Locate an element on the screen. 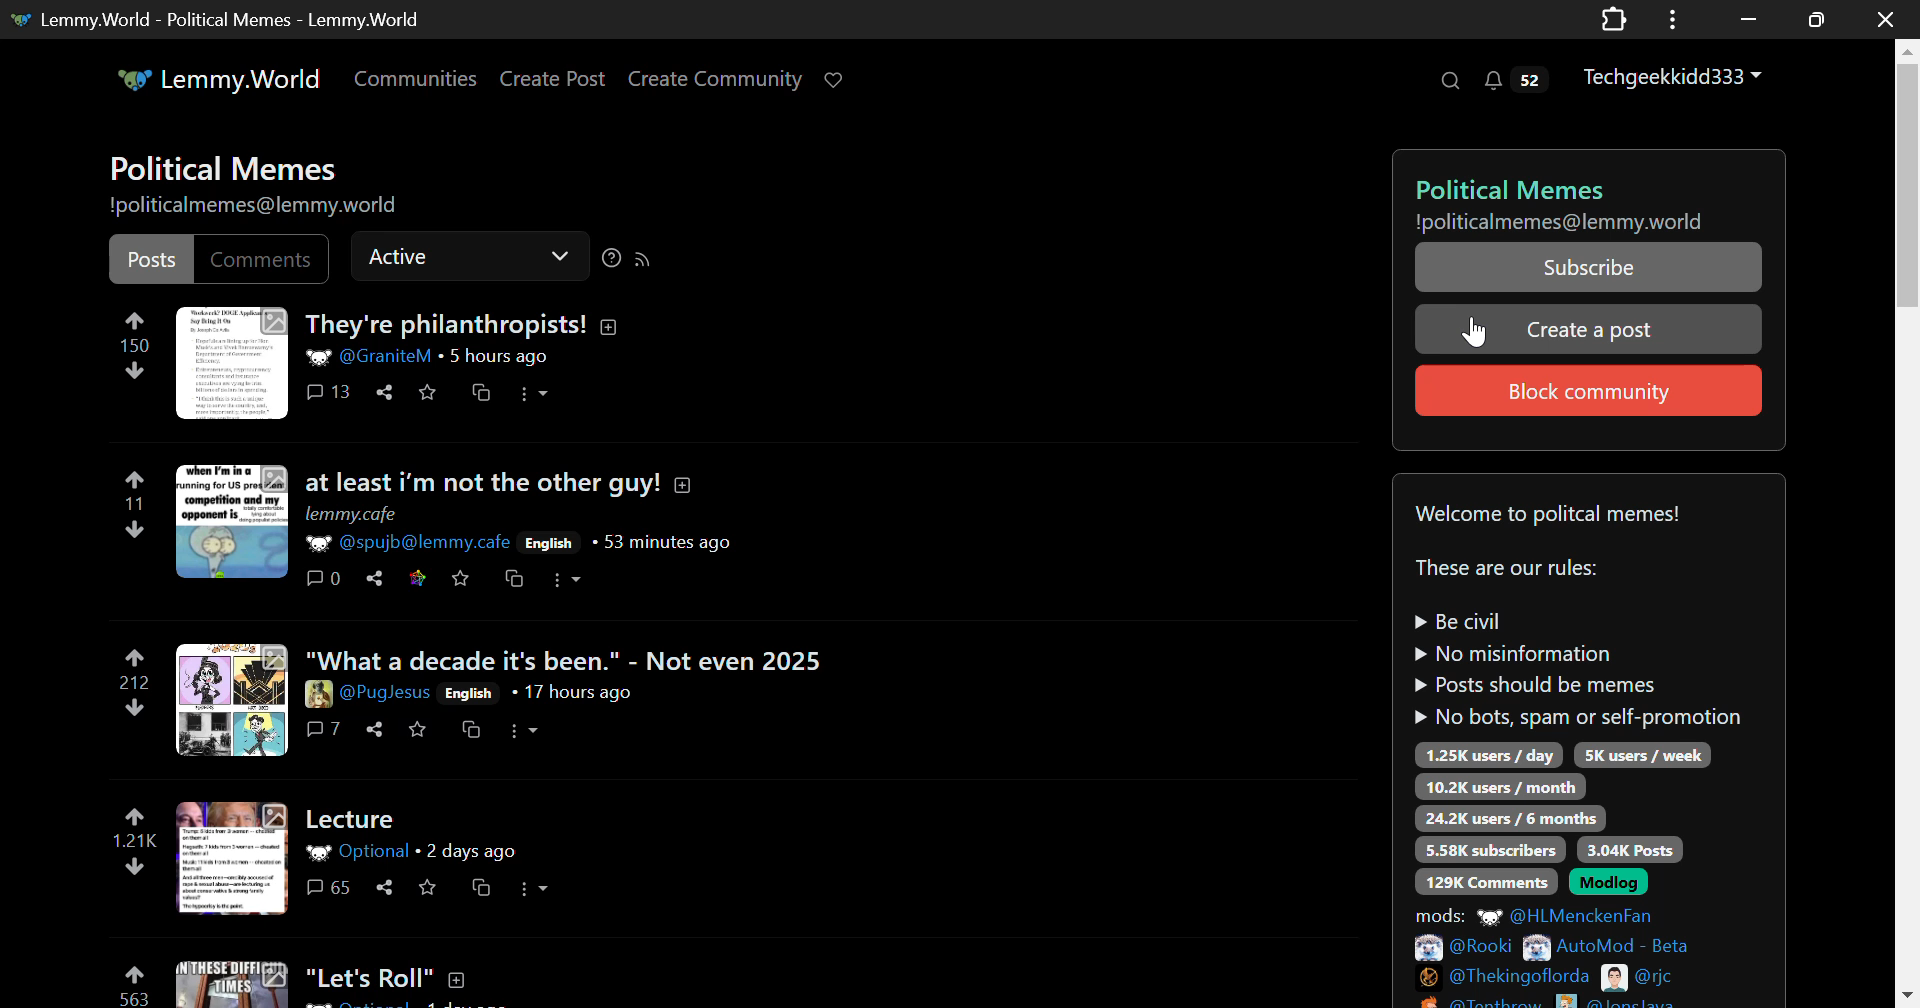 The height and width of the screenshot is (1008, 1920). at least I'm not the other guy! is located at coordinates (529, 483).